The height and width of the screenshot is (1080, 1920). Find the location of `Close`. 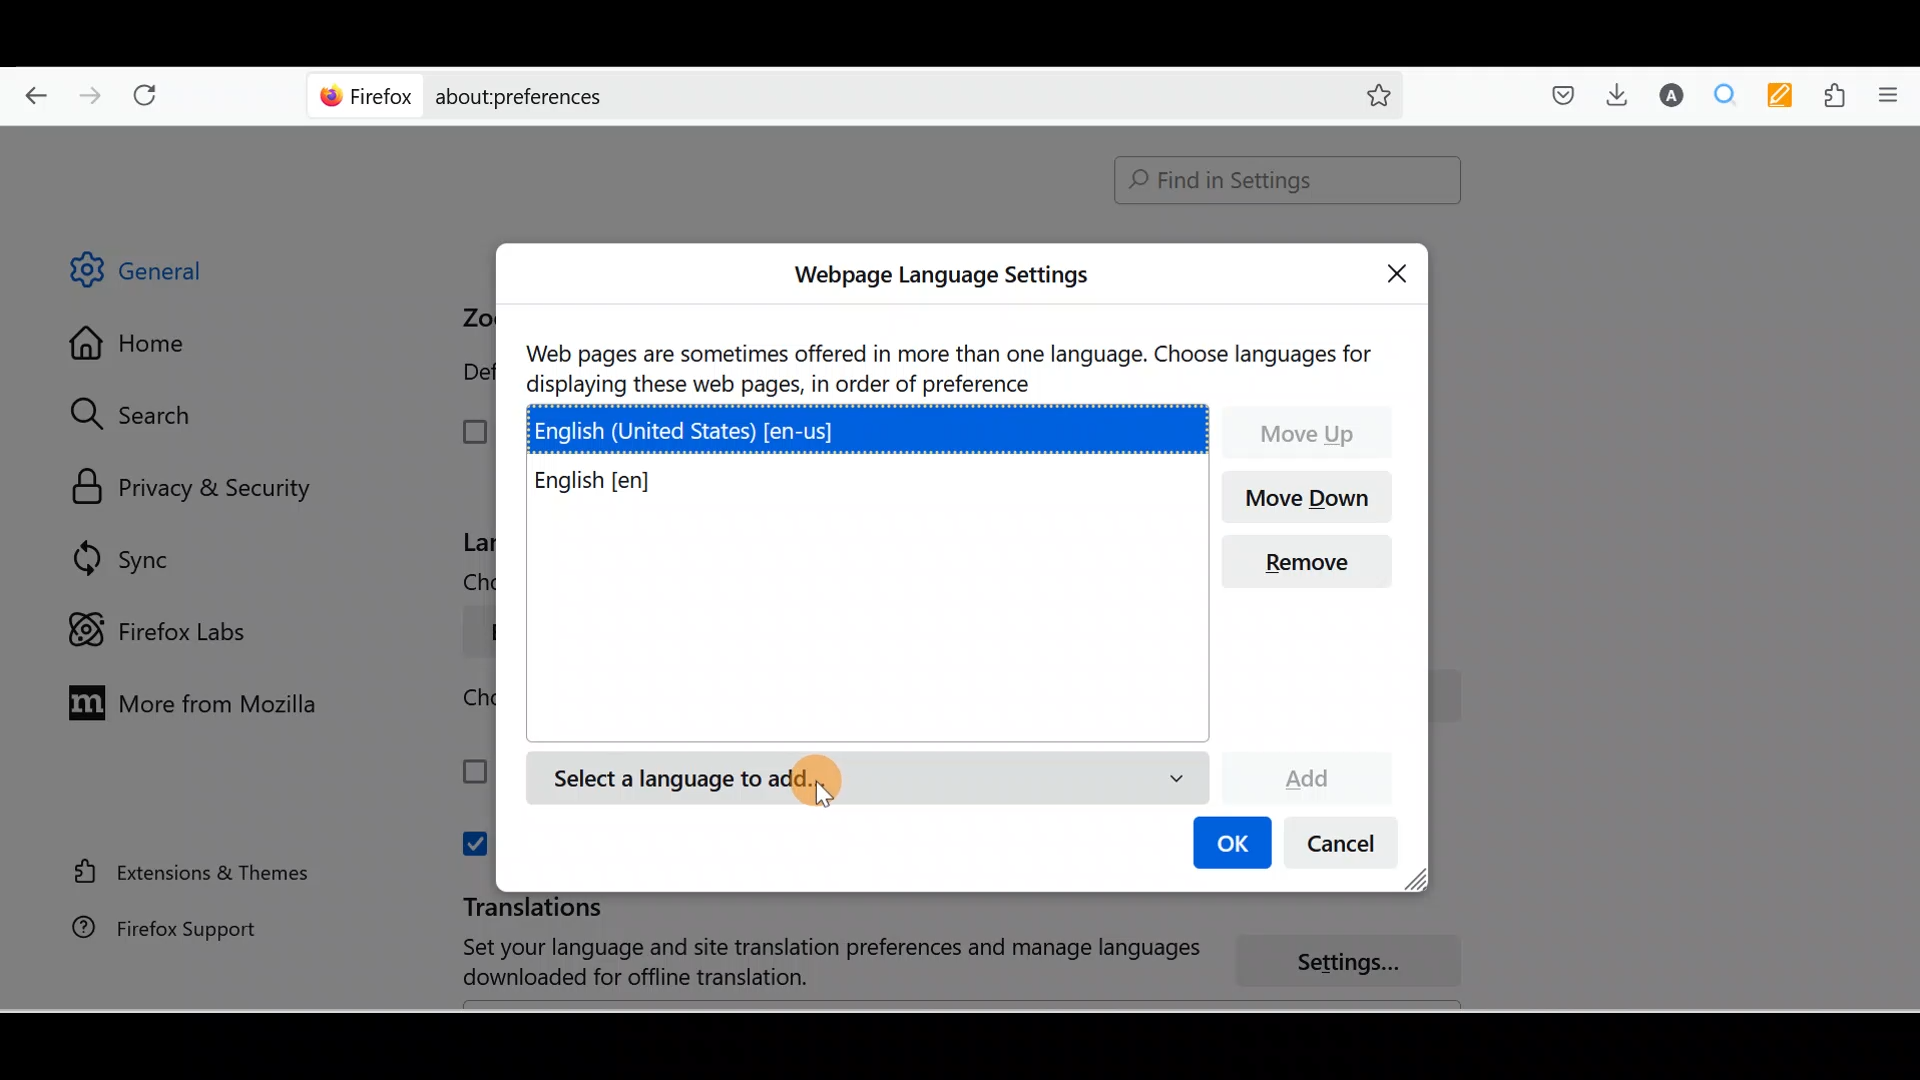

Close is located at coordinates (1402, 270).